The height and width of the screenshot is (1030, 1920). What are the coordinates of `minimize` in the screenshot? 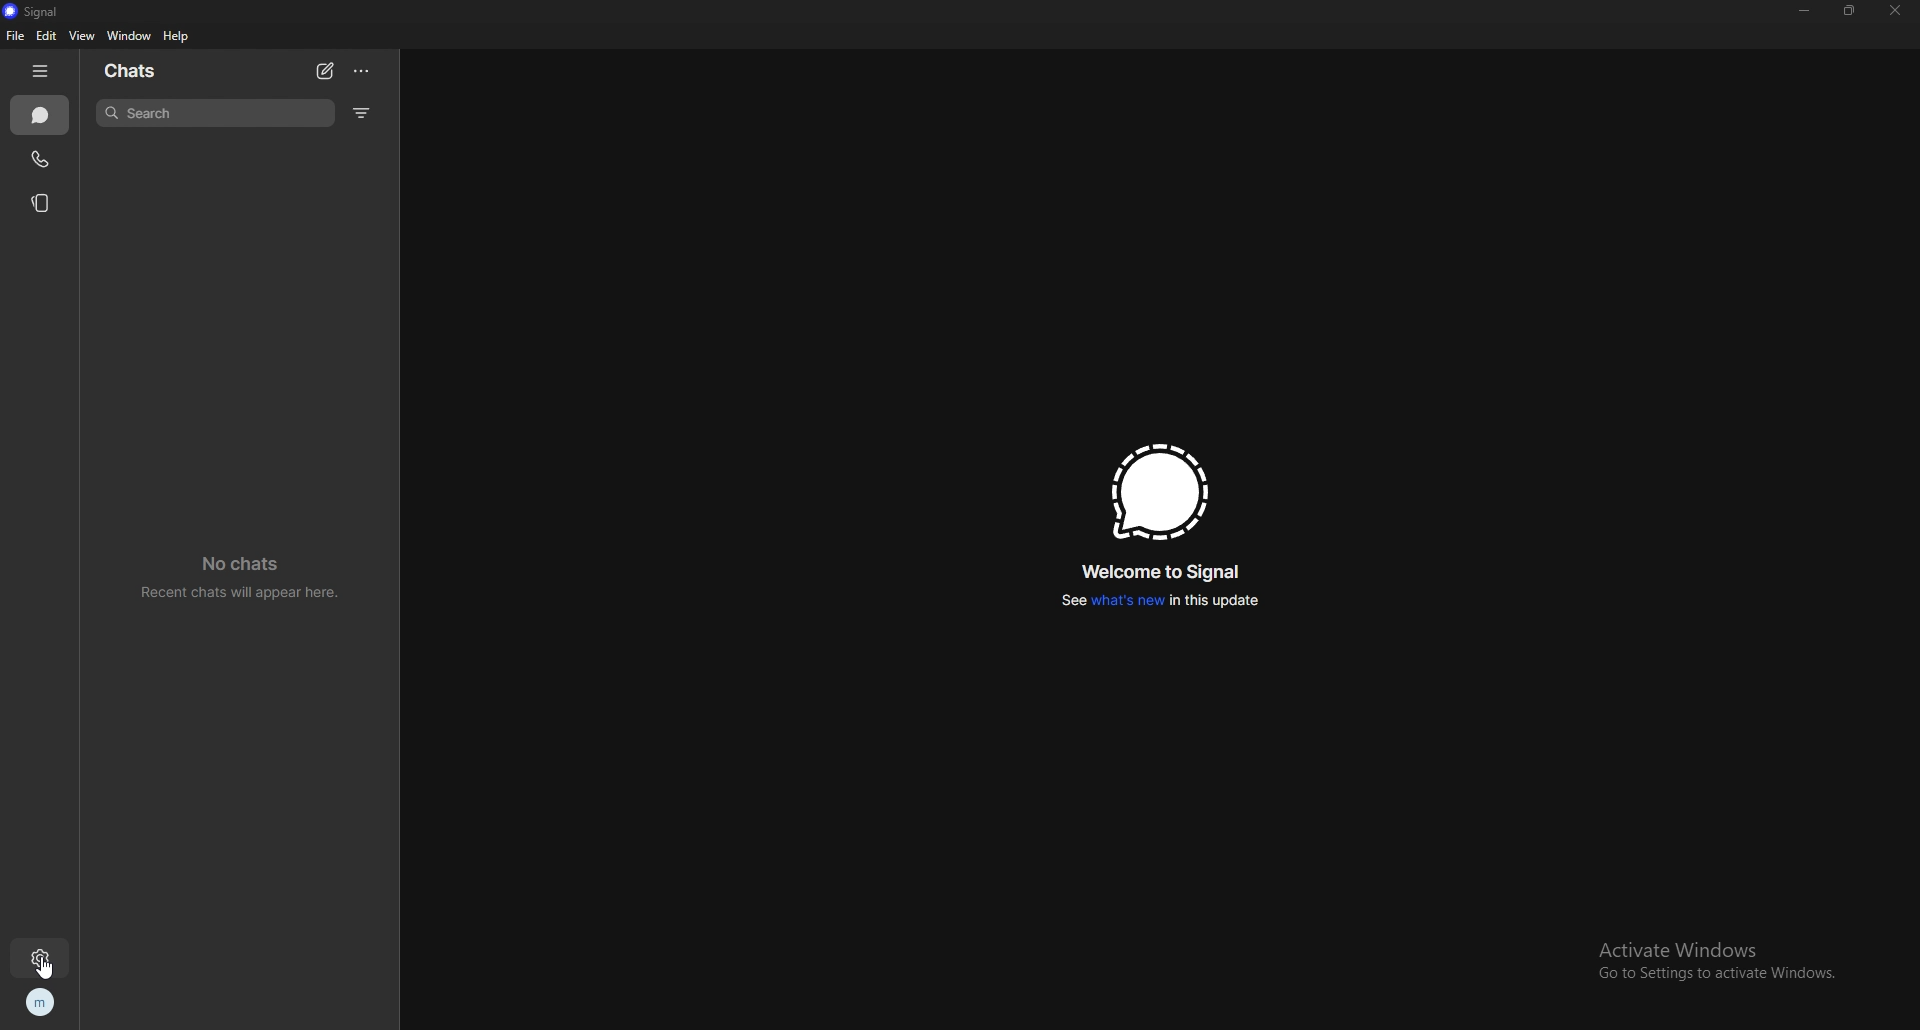 It's located at (1805, 10).